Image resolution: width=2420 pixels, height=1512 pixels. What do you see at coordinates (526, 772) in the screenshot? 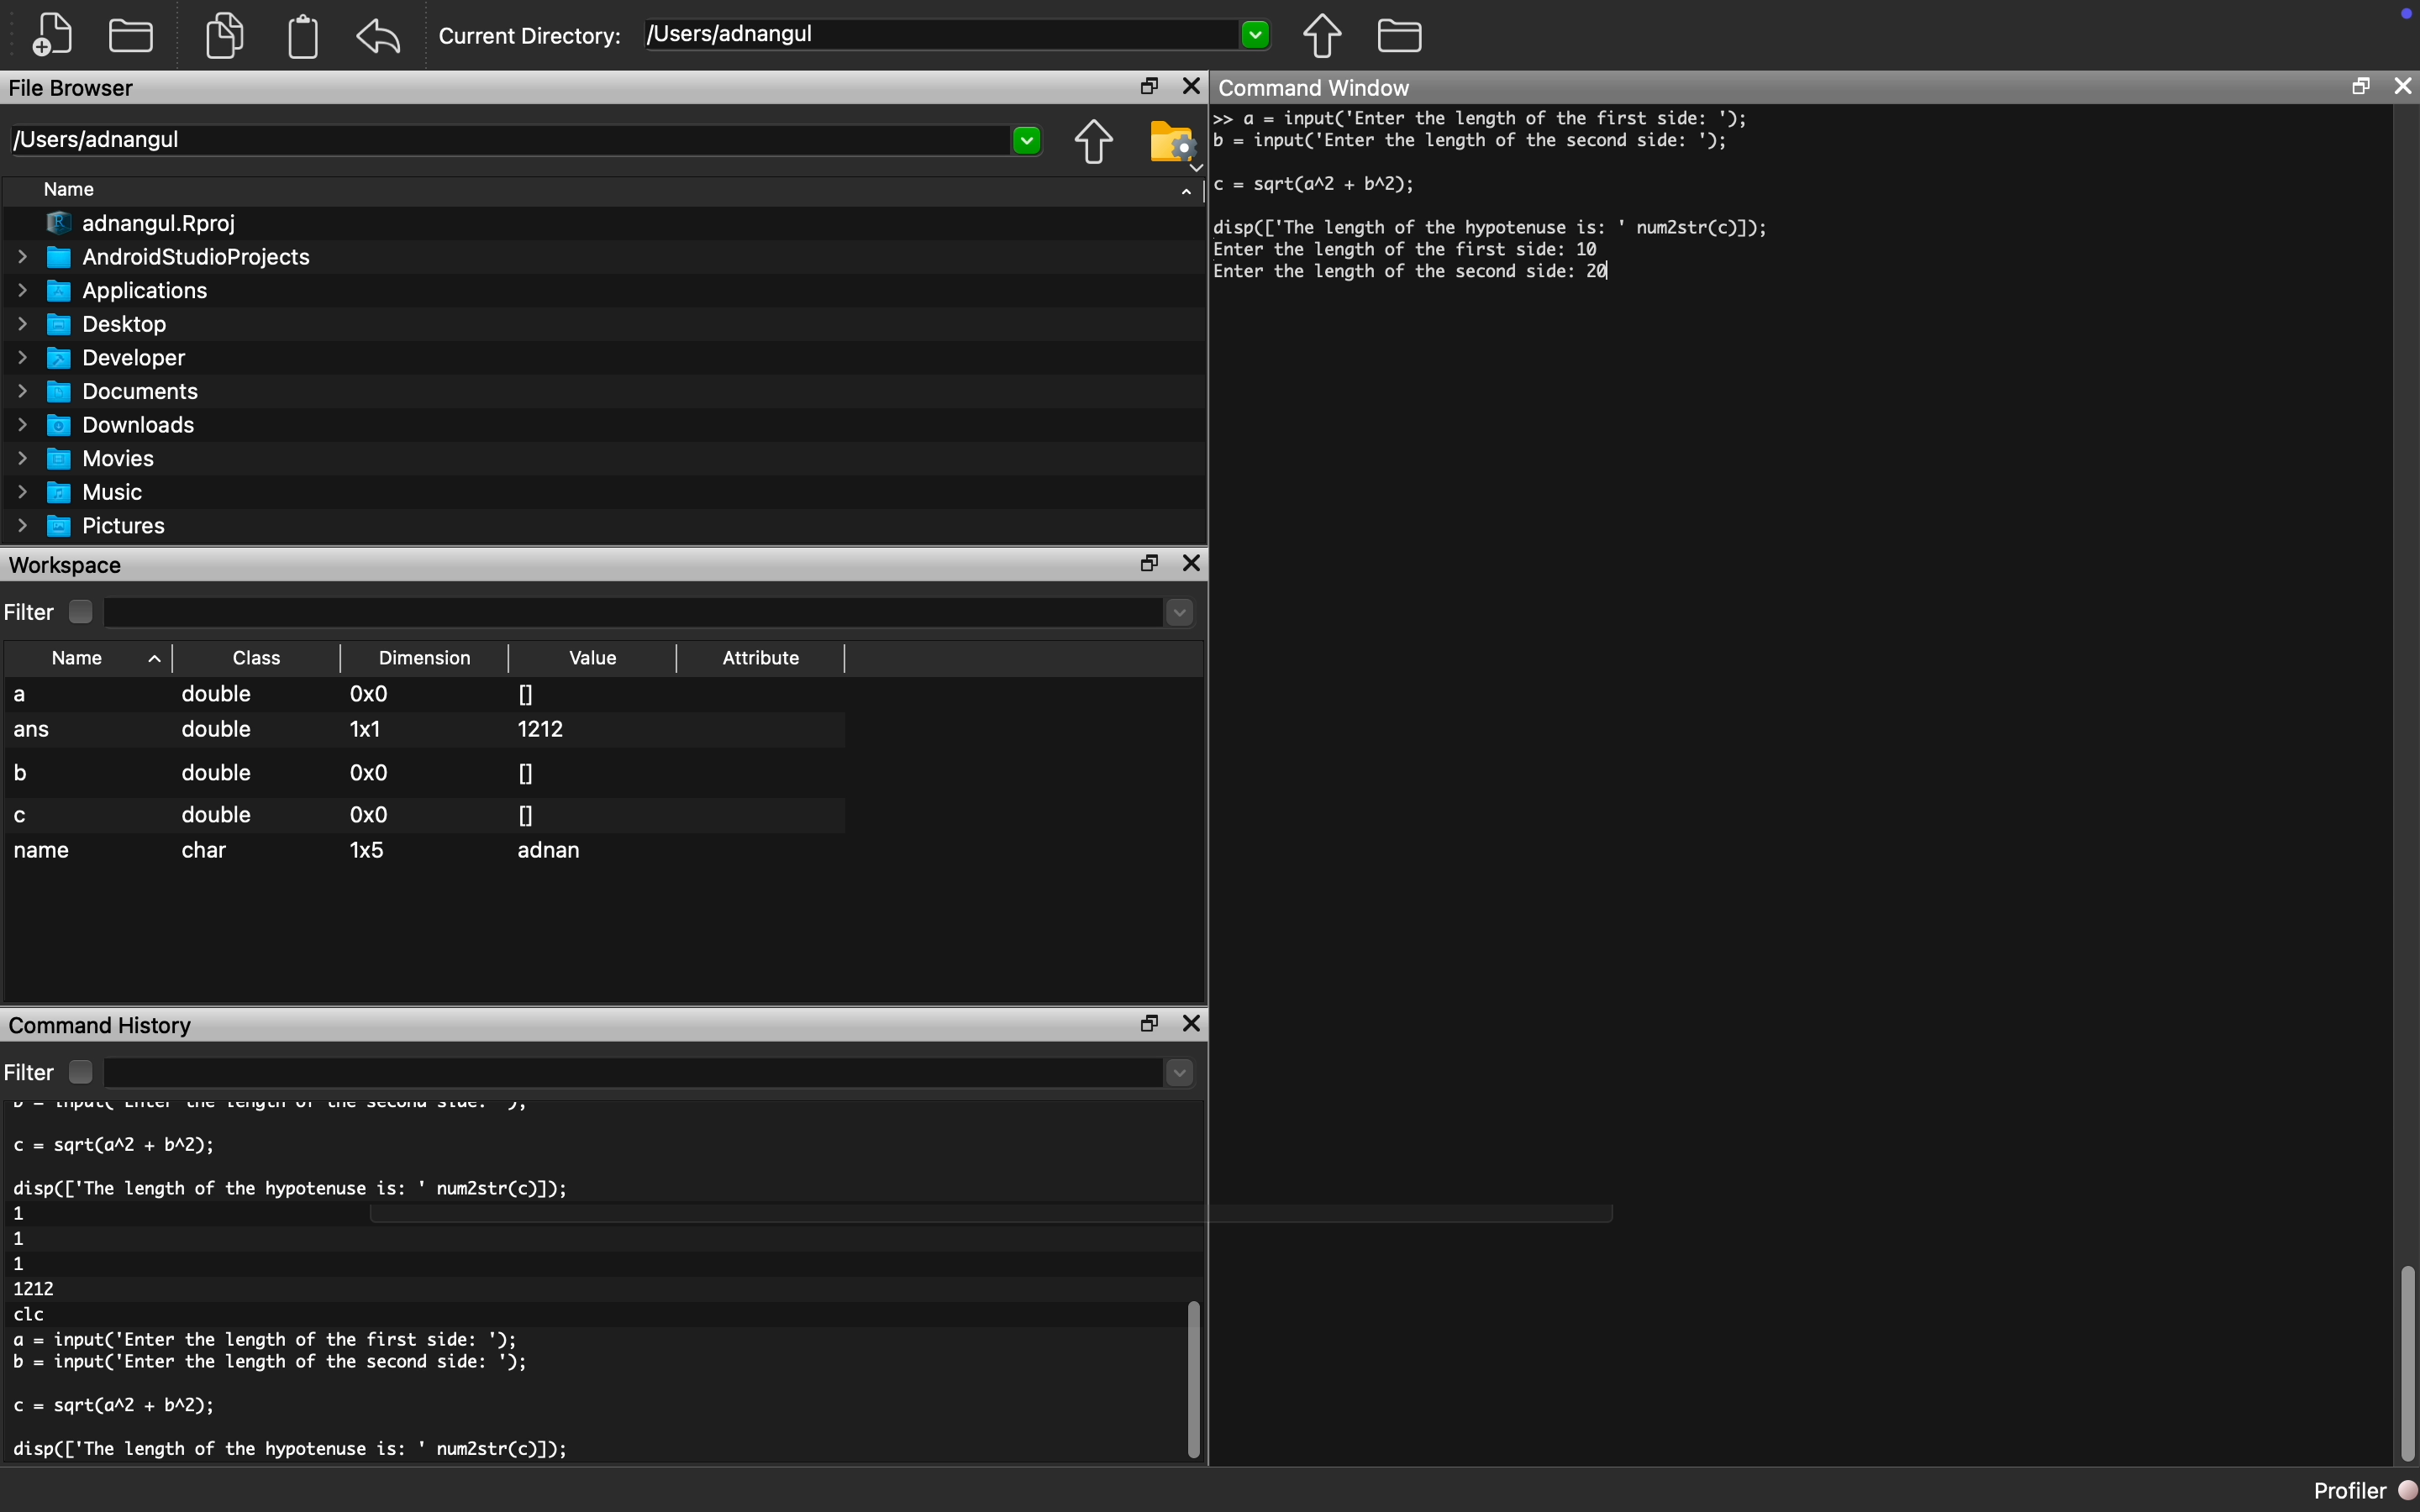
I see `0` at bounding box center [526, 772].